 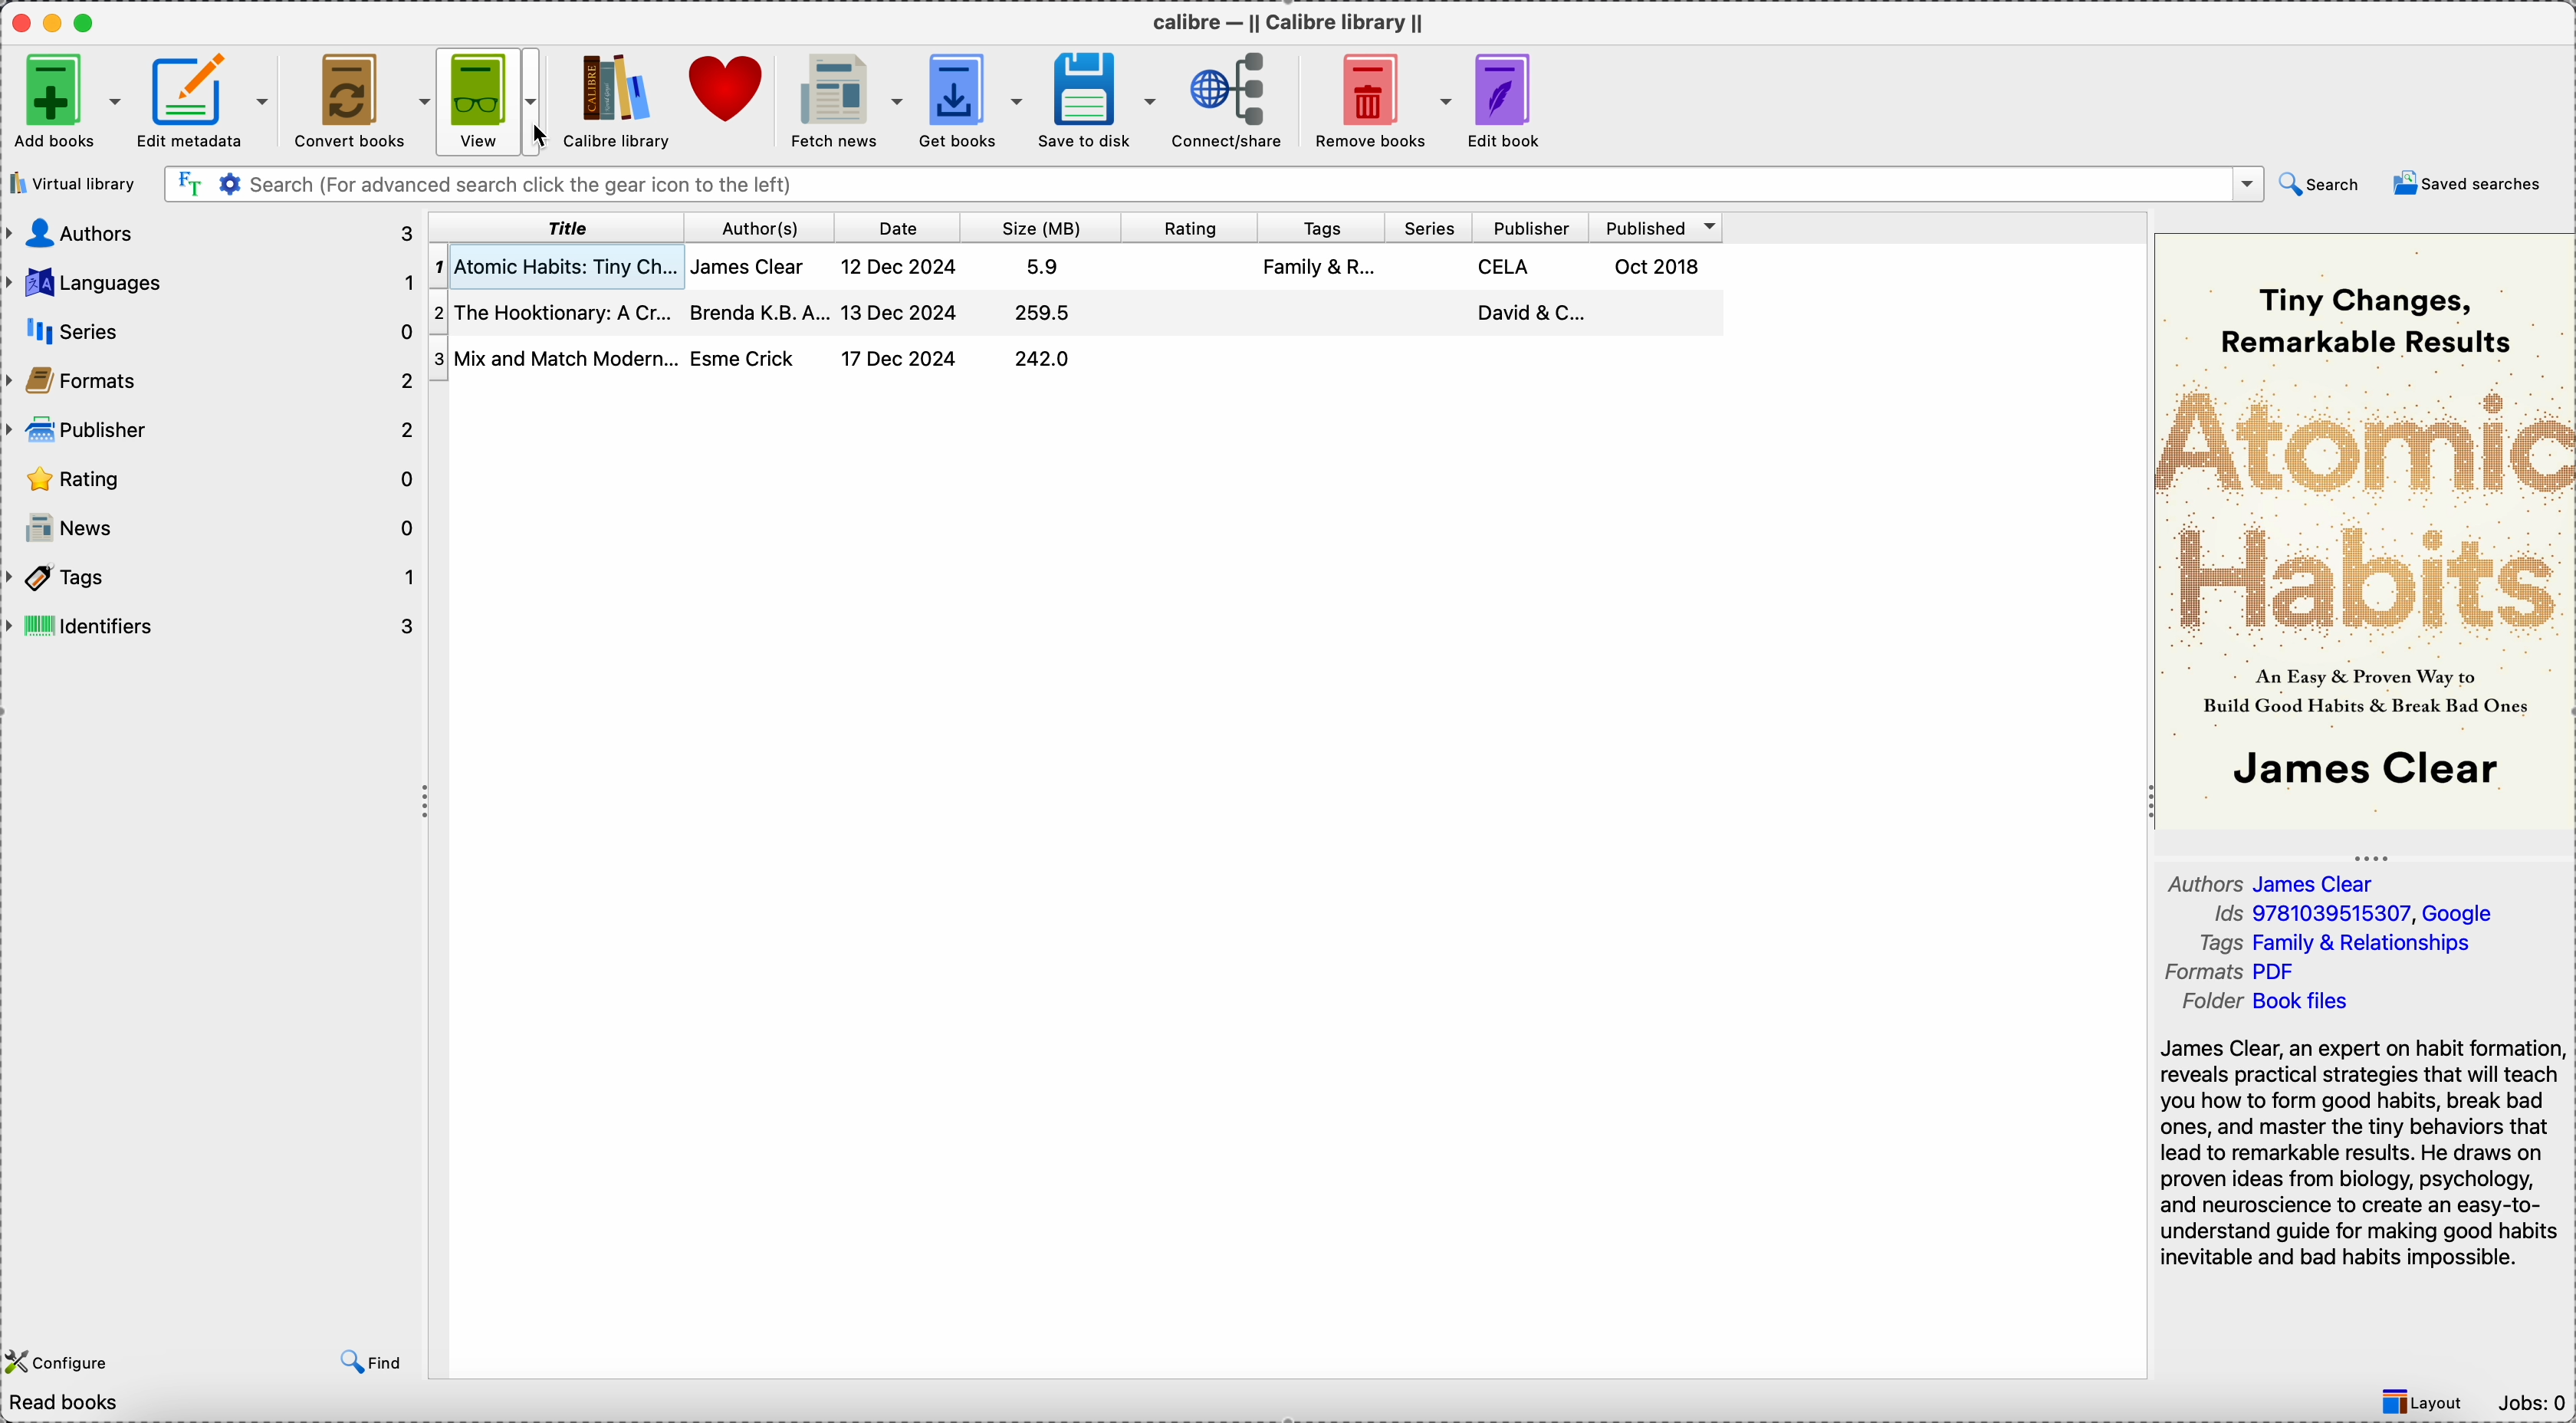 What do you see at coordinates (2263, 1003) in the screenshot?
I see `Folder Book files` at bounding box center [2263, 1003].